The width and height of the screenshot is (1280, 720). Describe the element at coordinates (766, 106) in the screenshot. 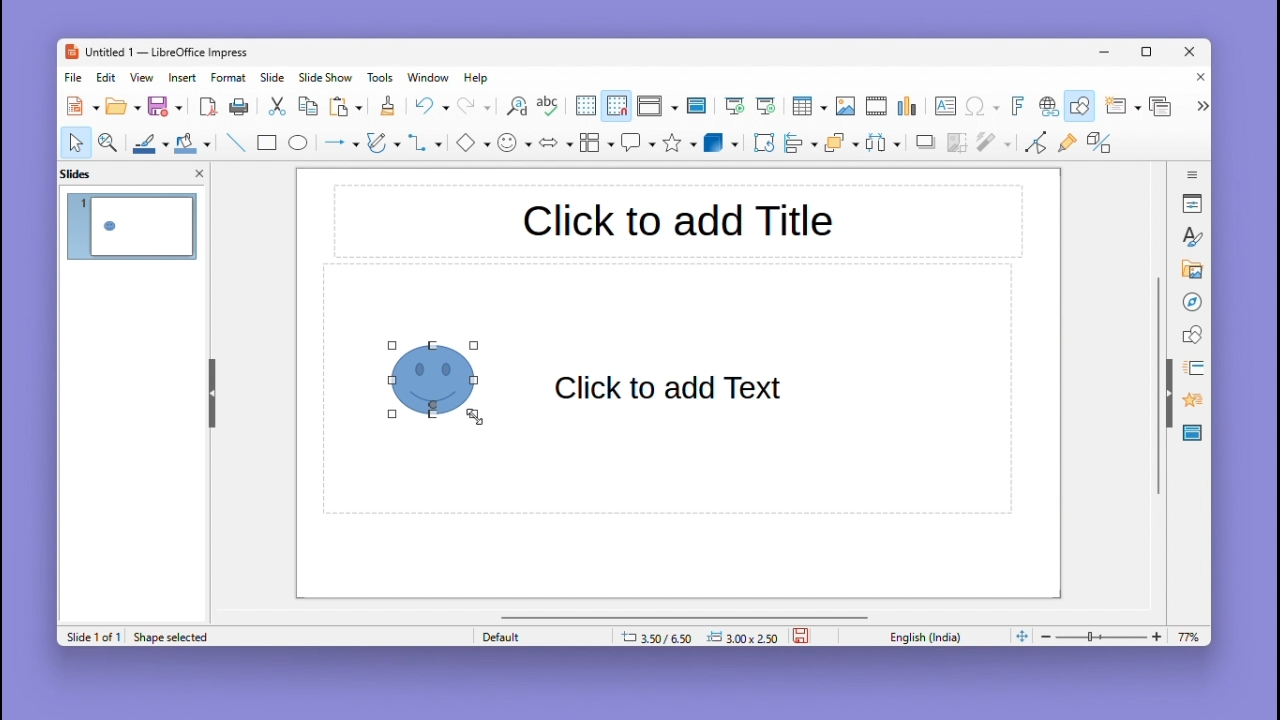

I see `Last slide` at that location.